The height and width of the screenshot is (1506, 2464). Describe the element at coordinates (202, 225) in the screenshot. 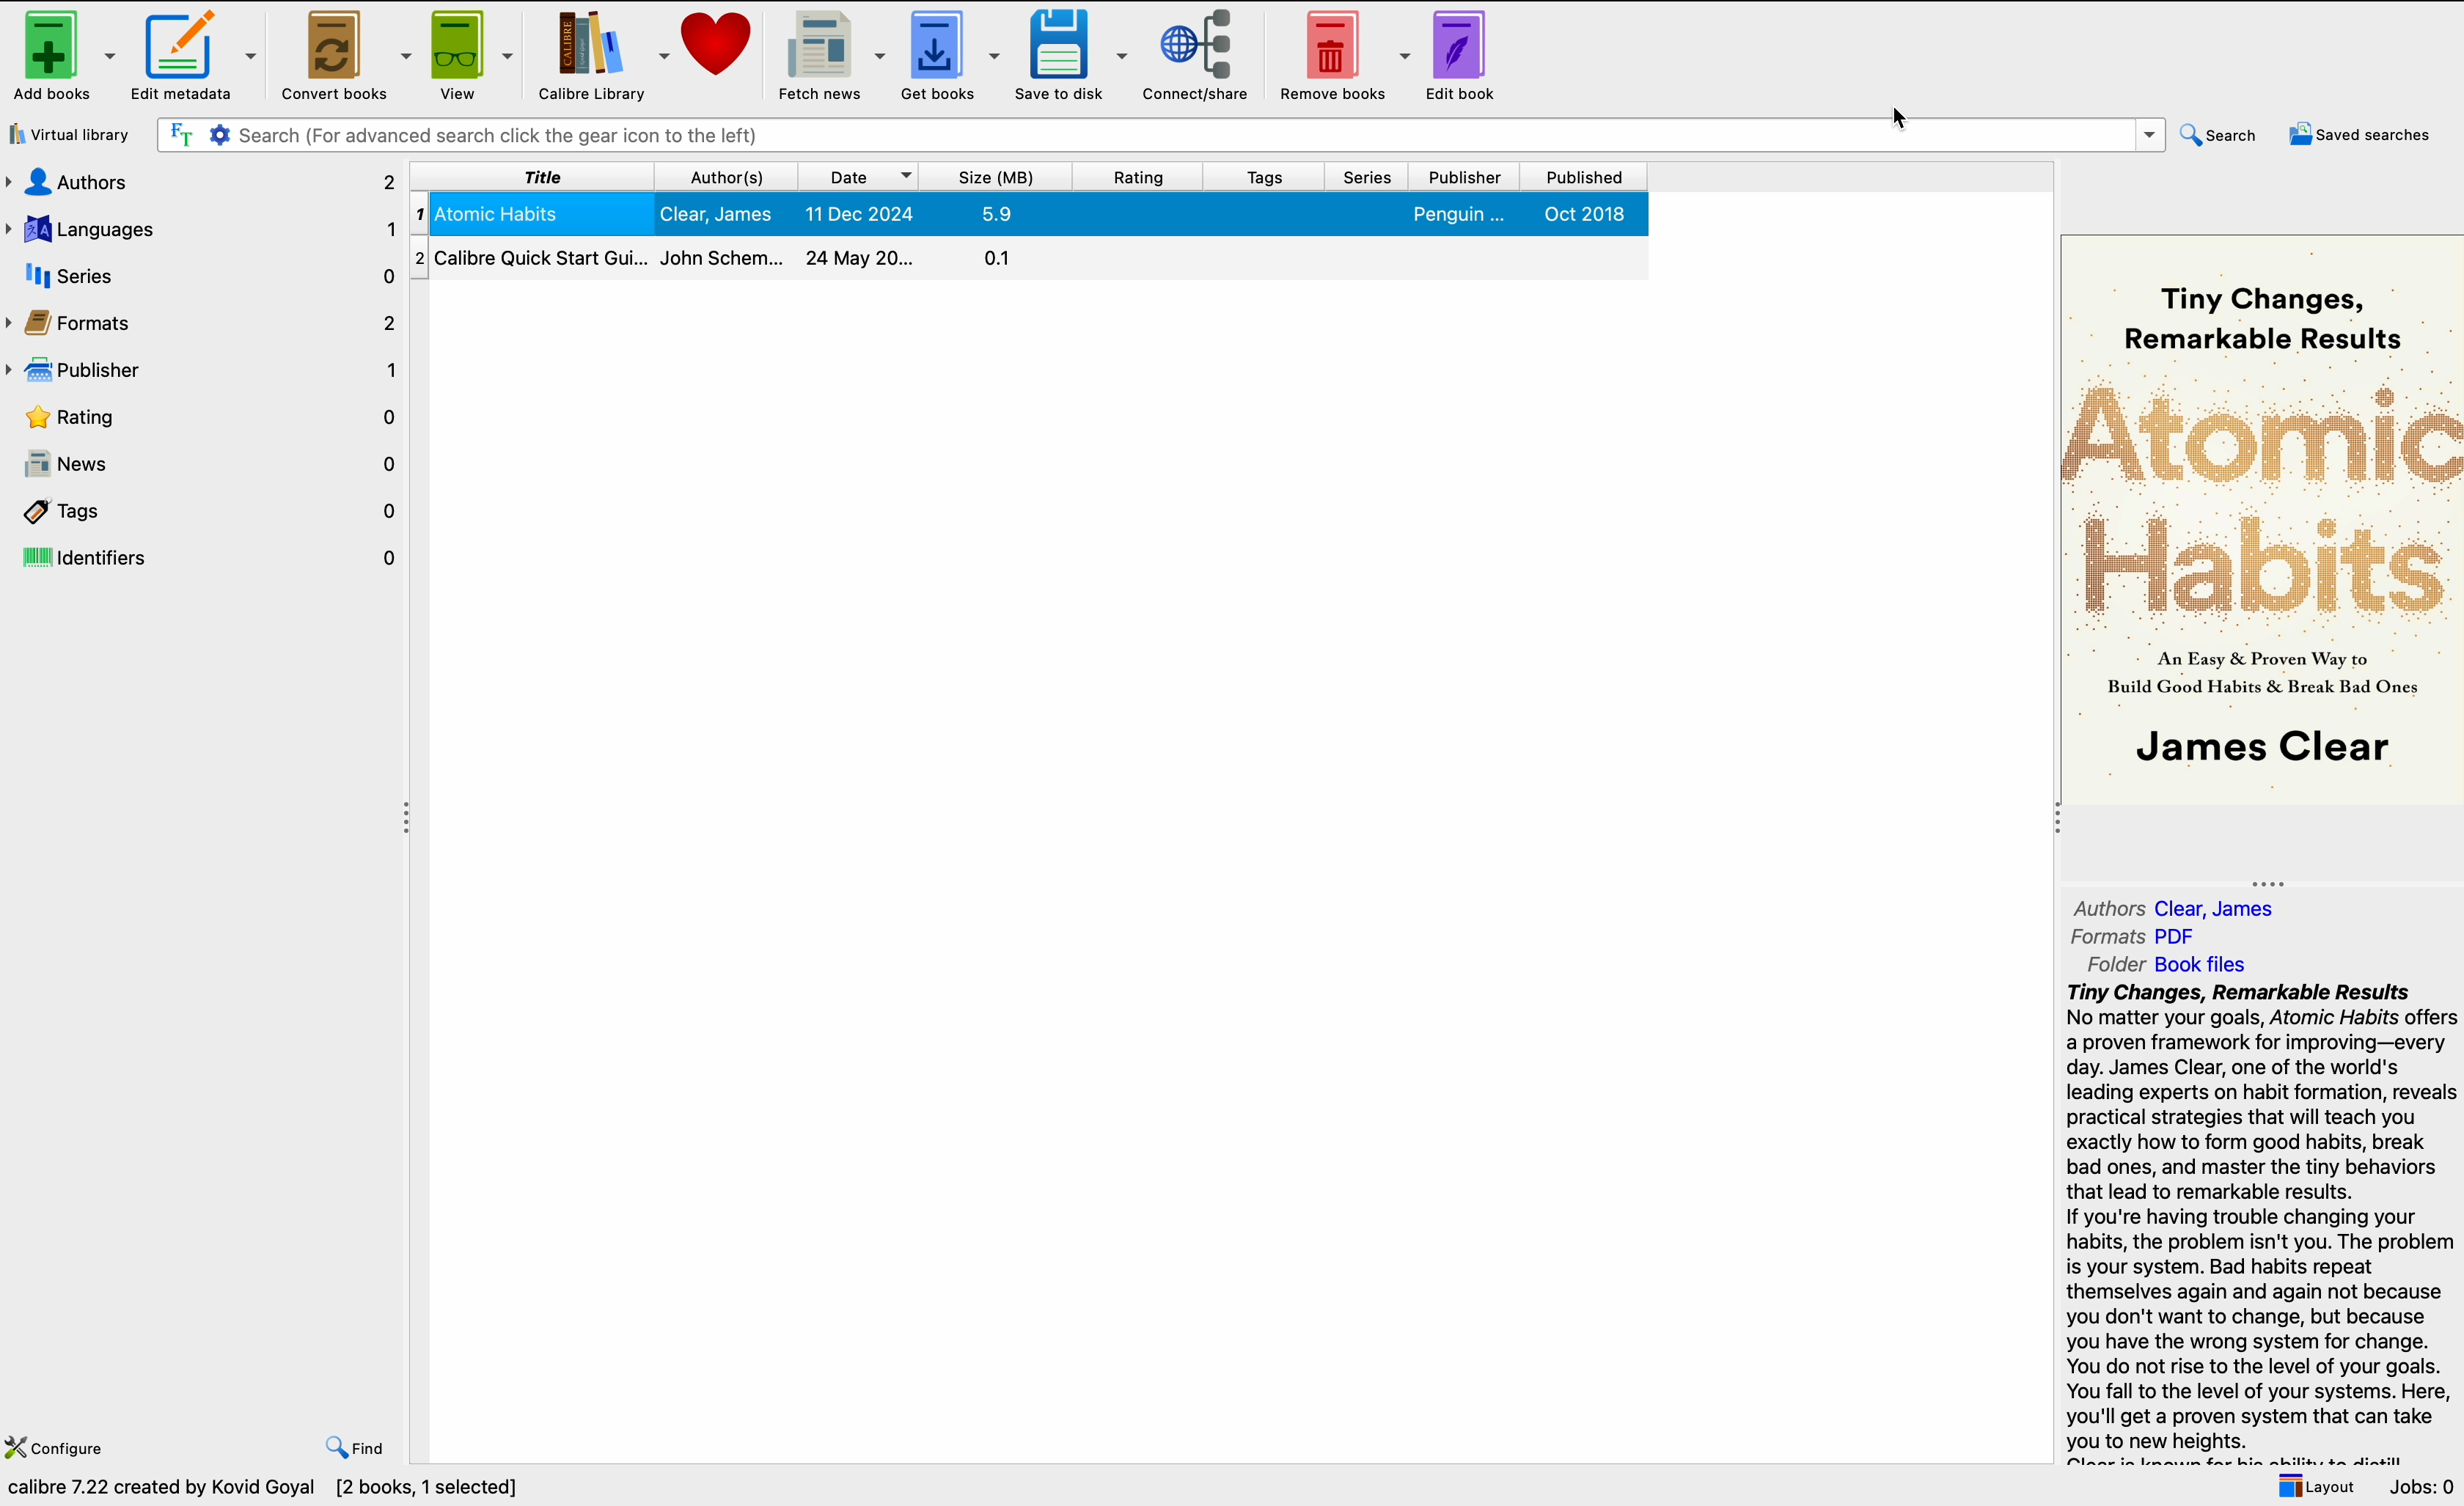

I see `languages` at that location.